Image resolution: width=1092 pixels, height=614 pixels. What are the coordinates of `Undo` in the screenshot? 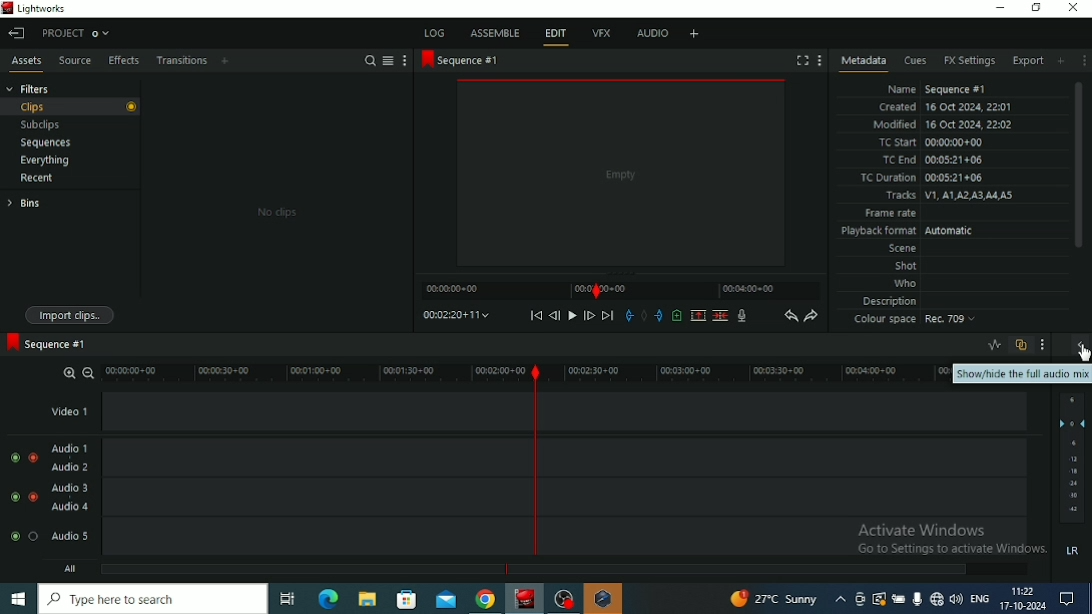 It's located at (791, 317).